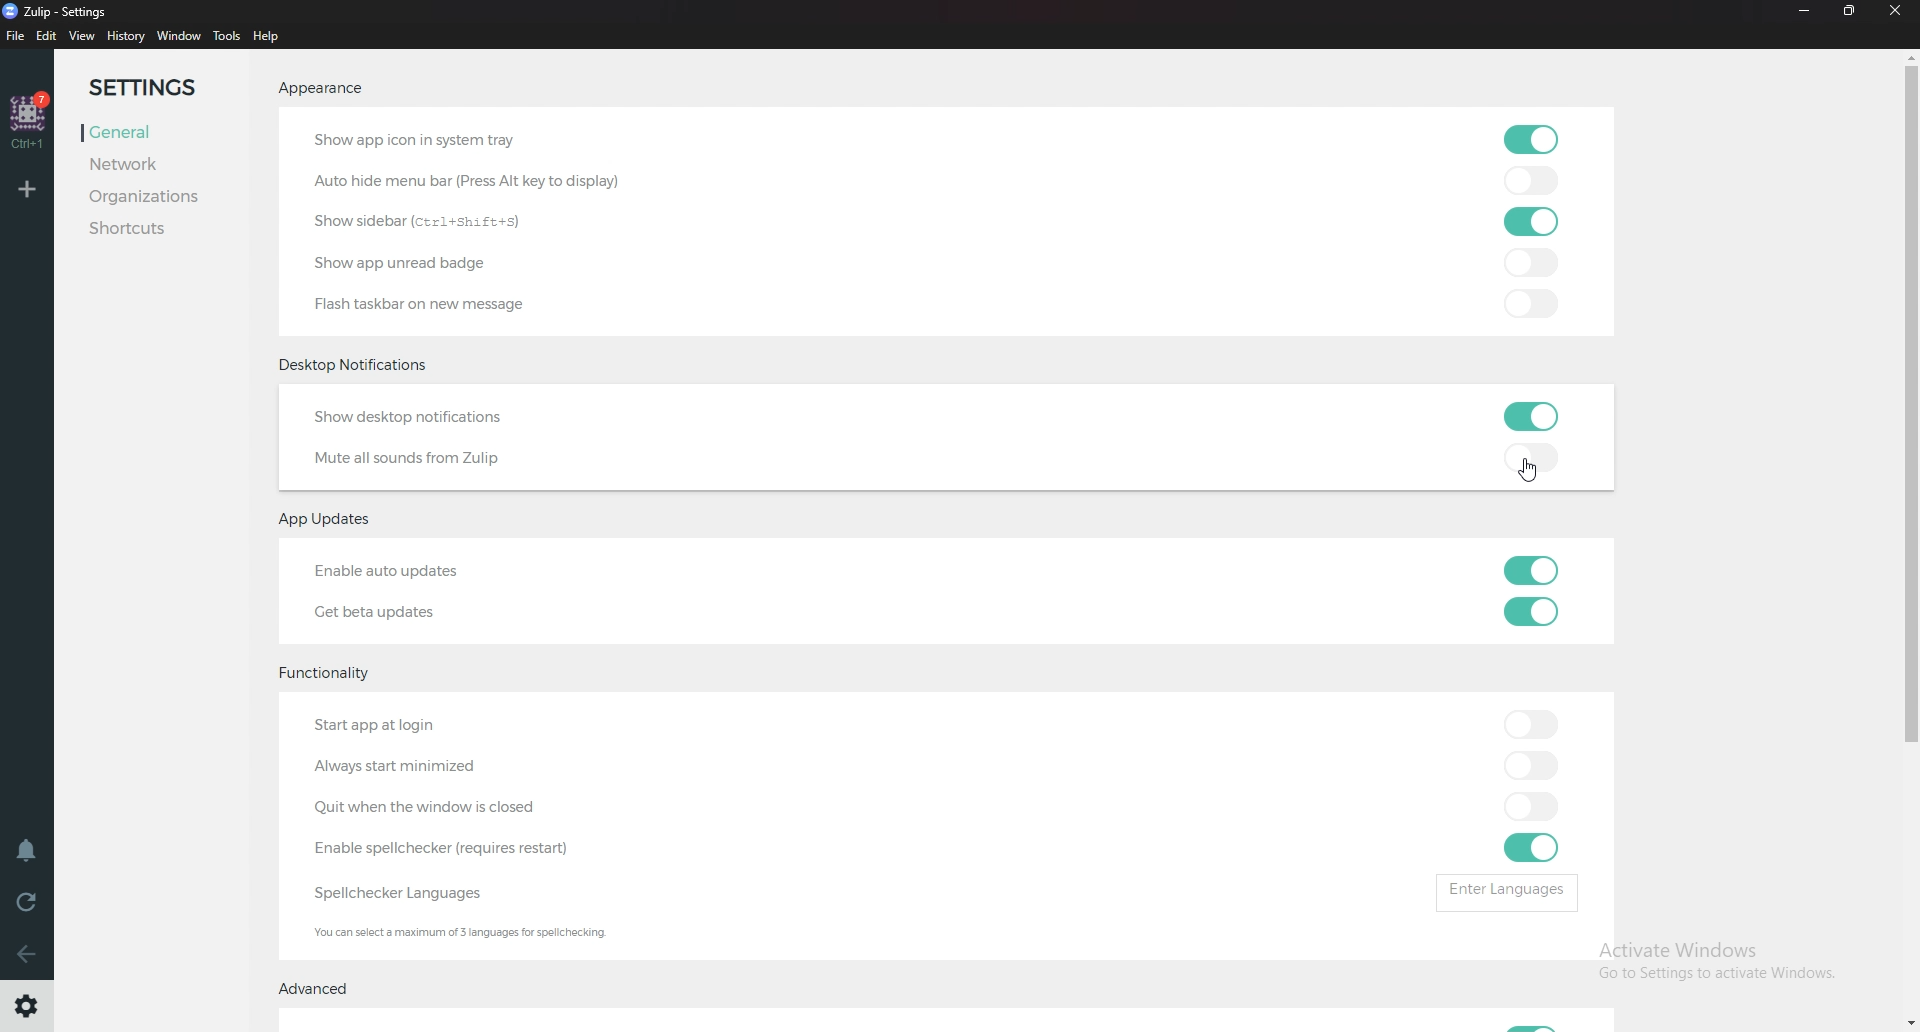 This screenshot has height=1032, width=1920. What do you see at coordinates (1532, 222) in the screenshot?
I see `toggle` at bounding box center [1532, 222].